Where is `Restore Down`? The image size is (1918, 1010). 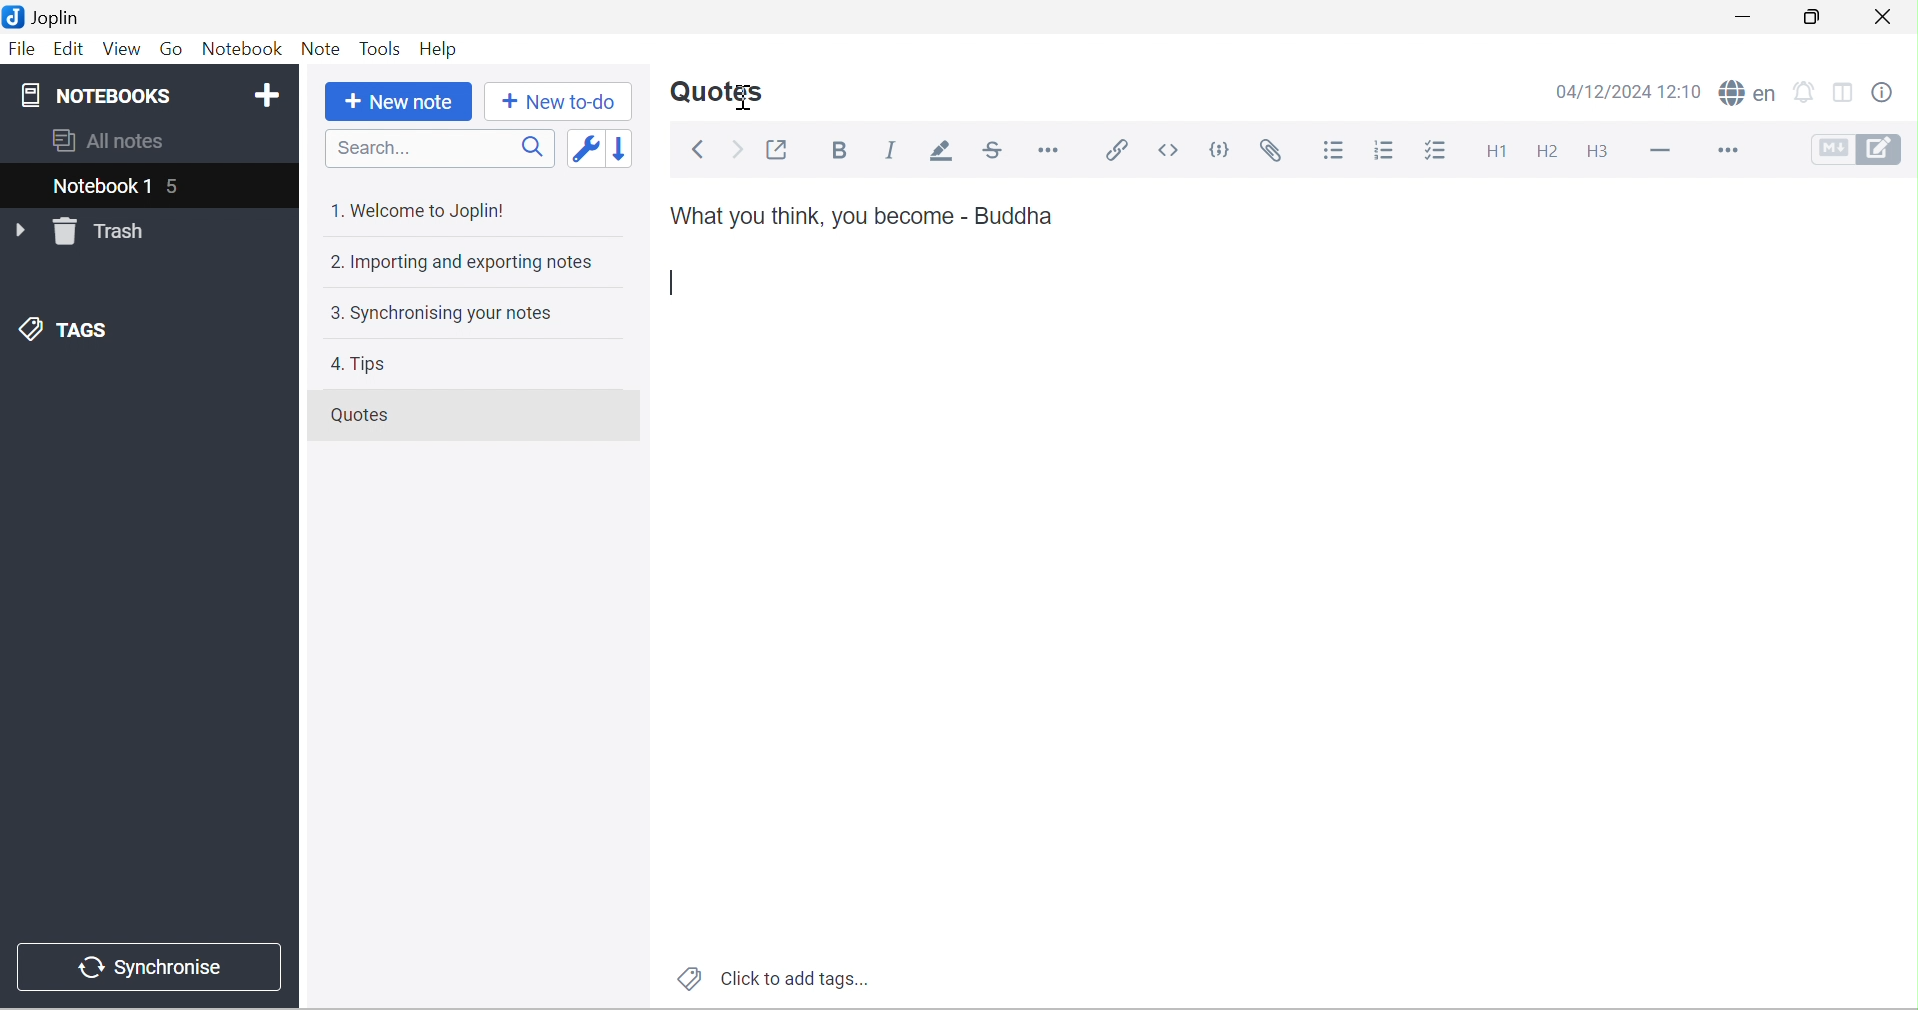 Restore Down is located at coordinates (1817, 17).